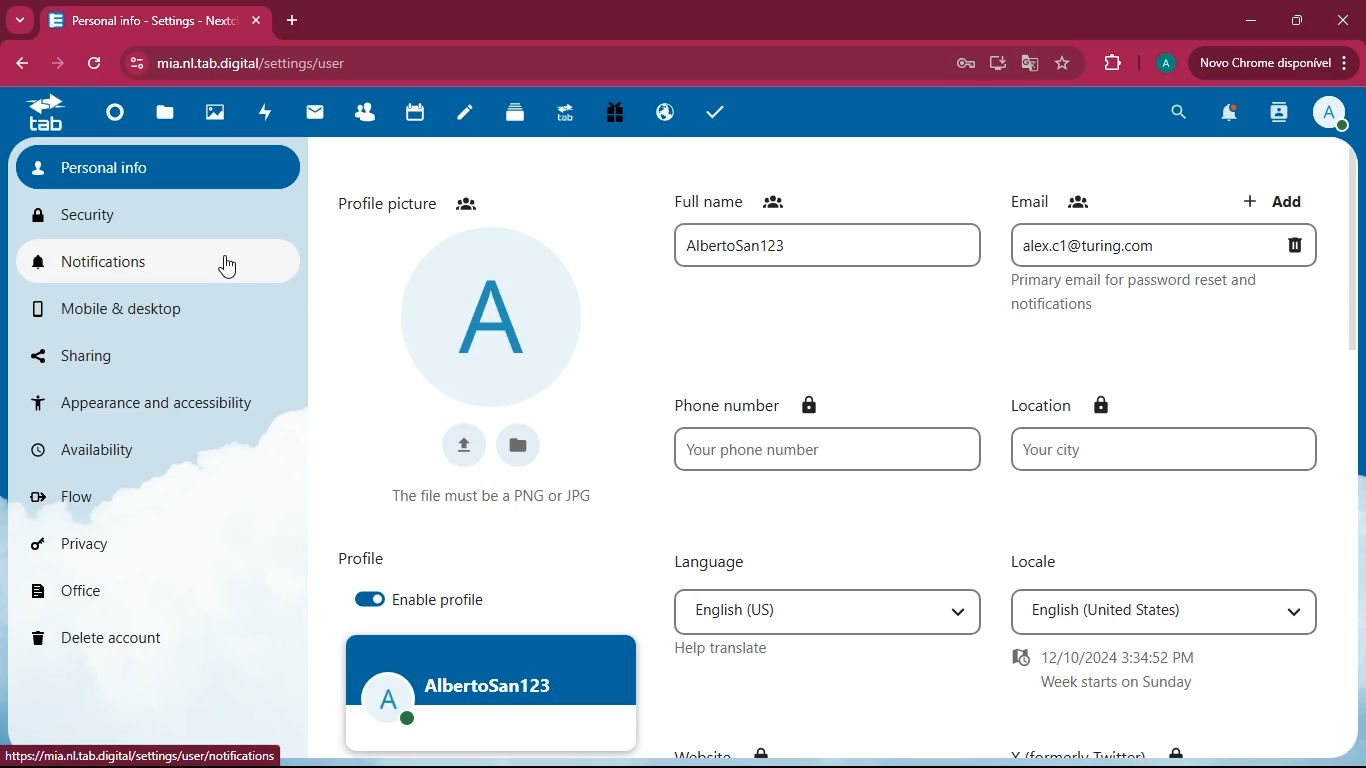 The height and width of the screenshot is (768, 1366). Describe the element at coordinates (710, 112) in the screenshot. I see `tasks` at that location.